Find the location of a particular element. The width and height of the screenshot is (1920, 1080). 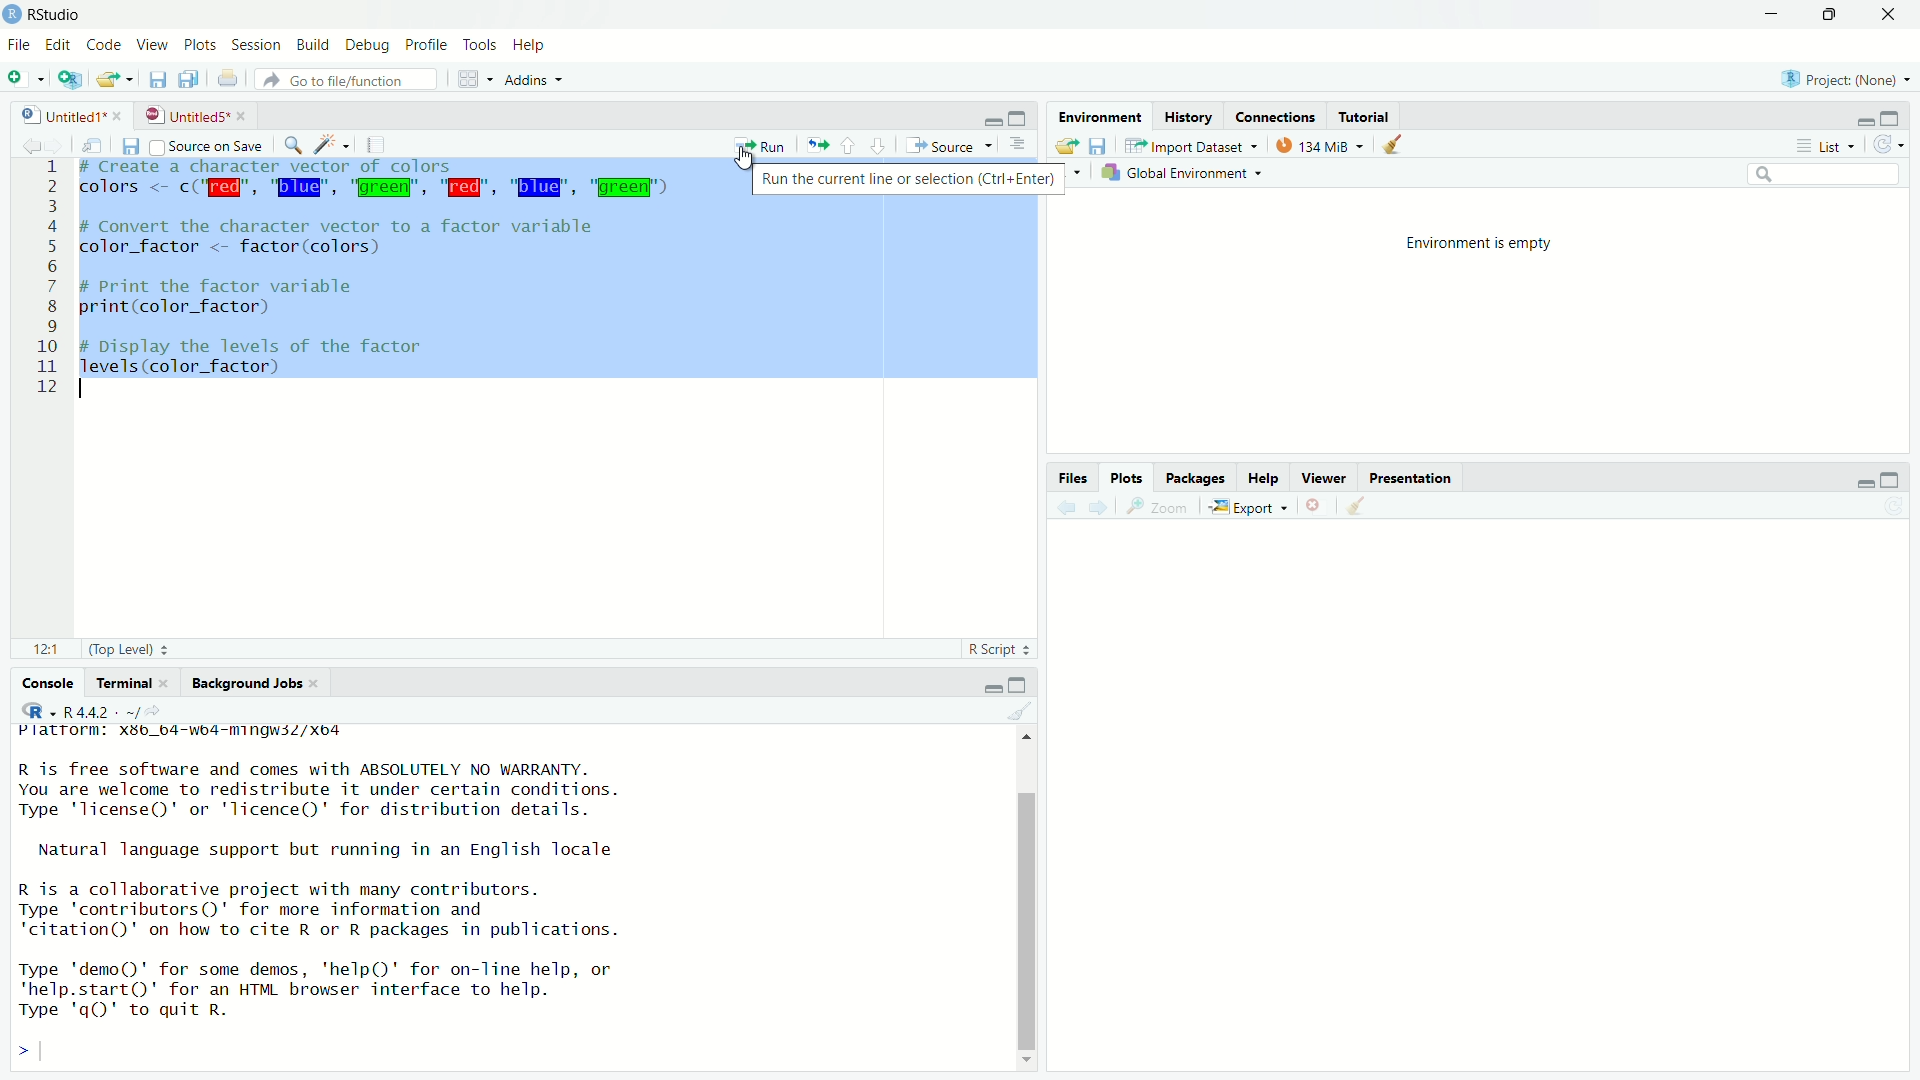

Help is located at coordinates (1263, 479).